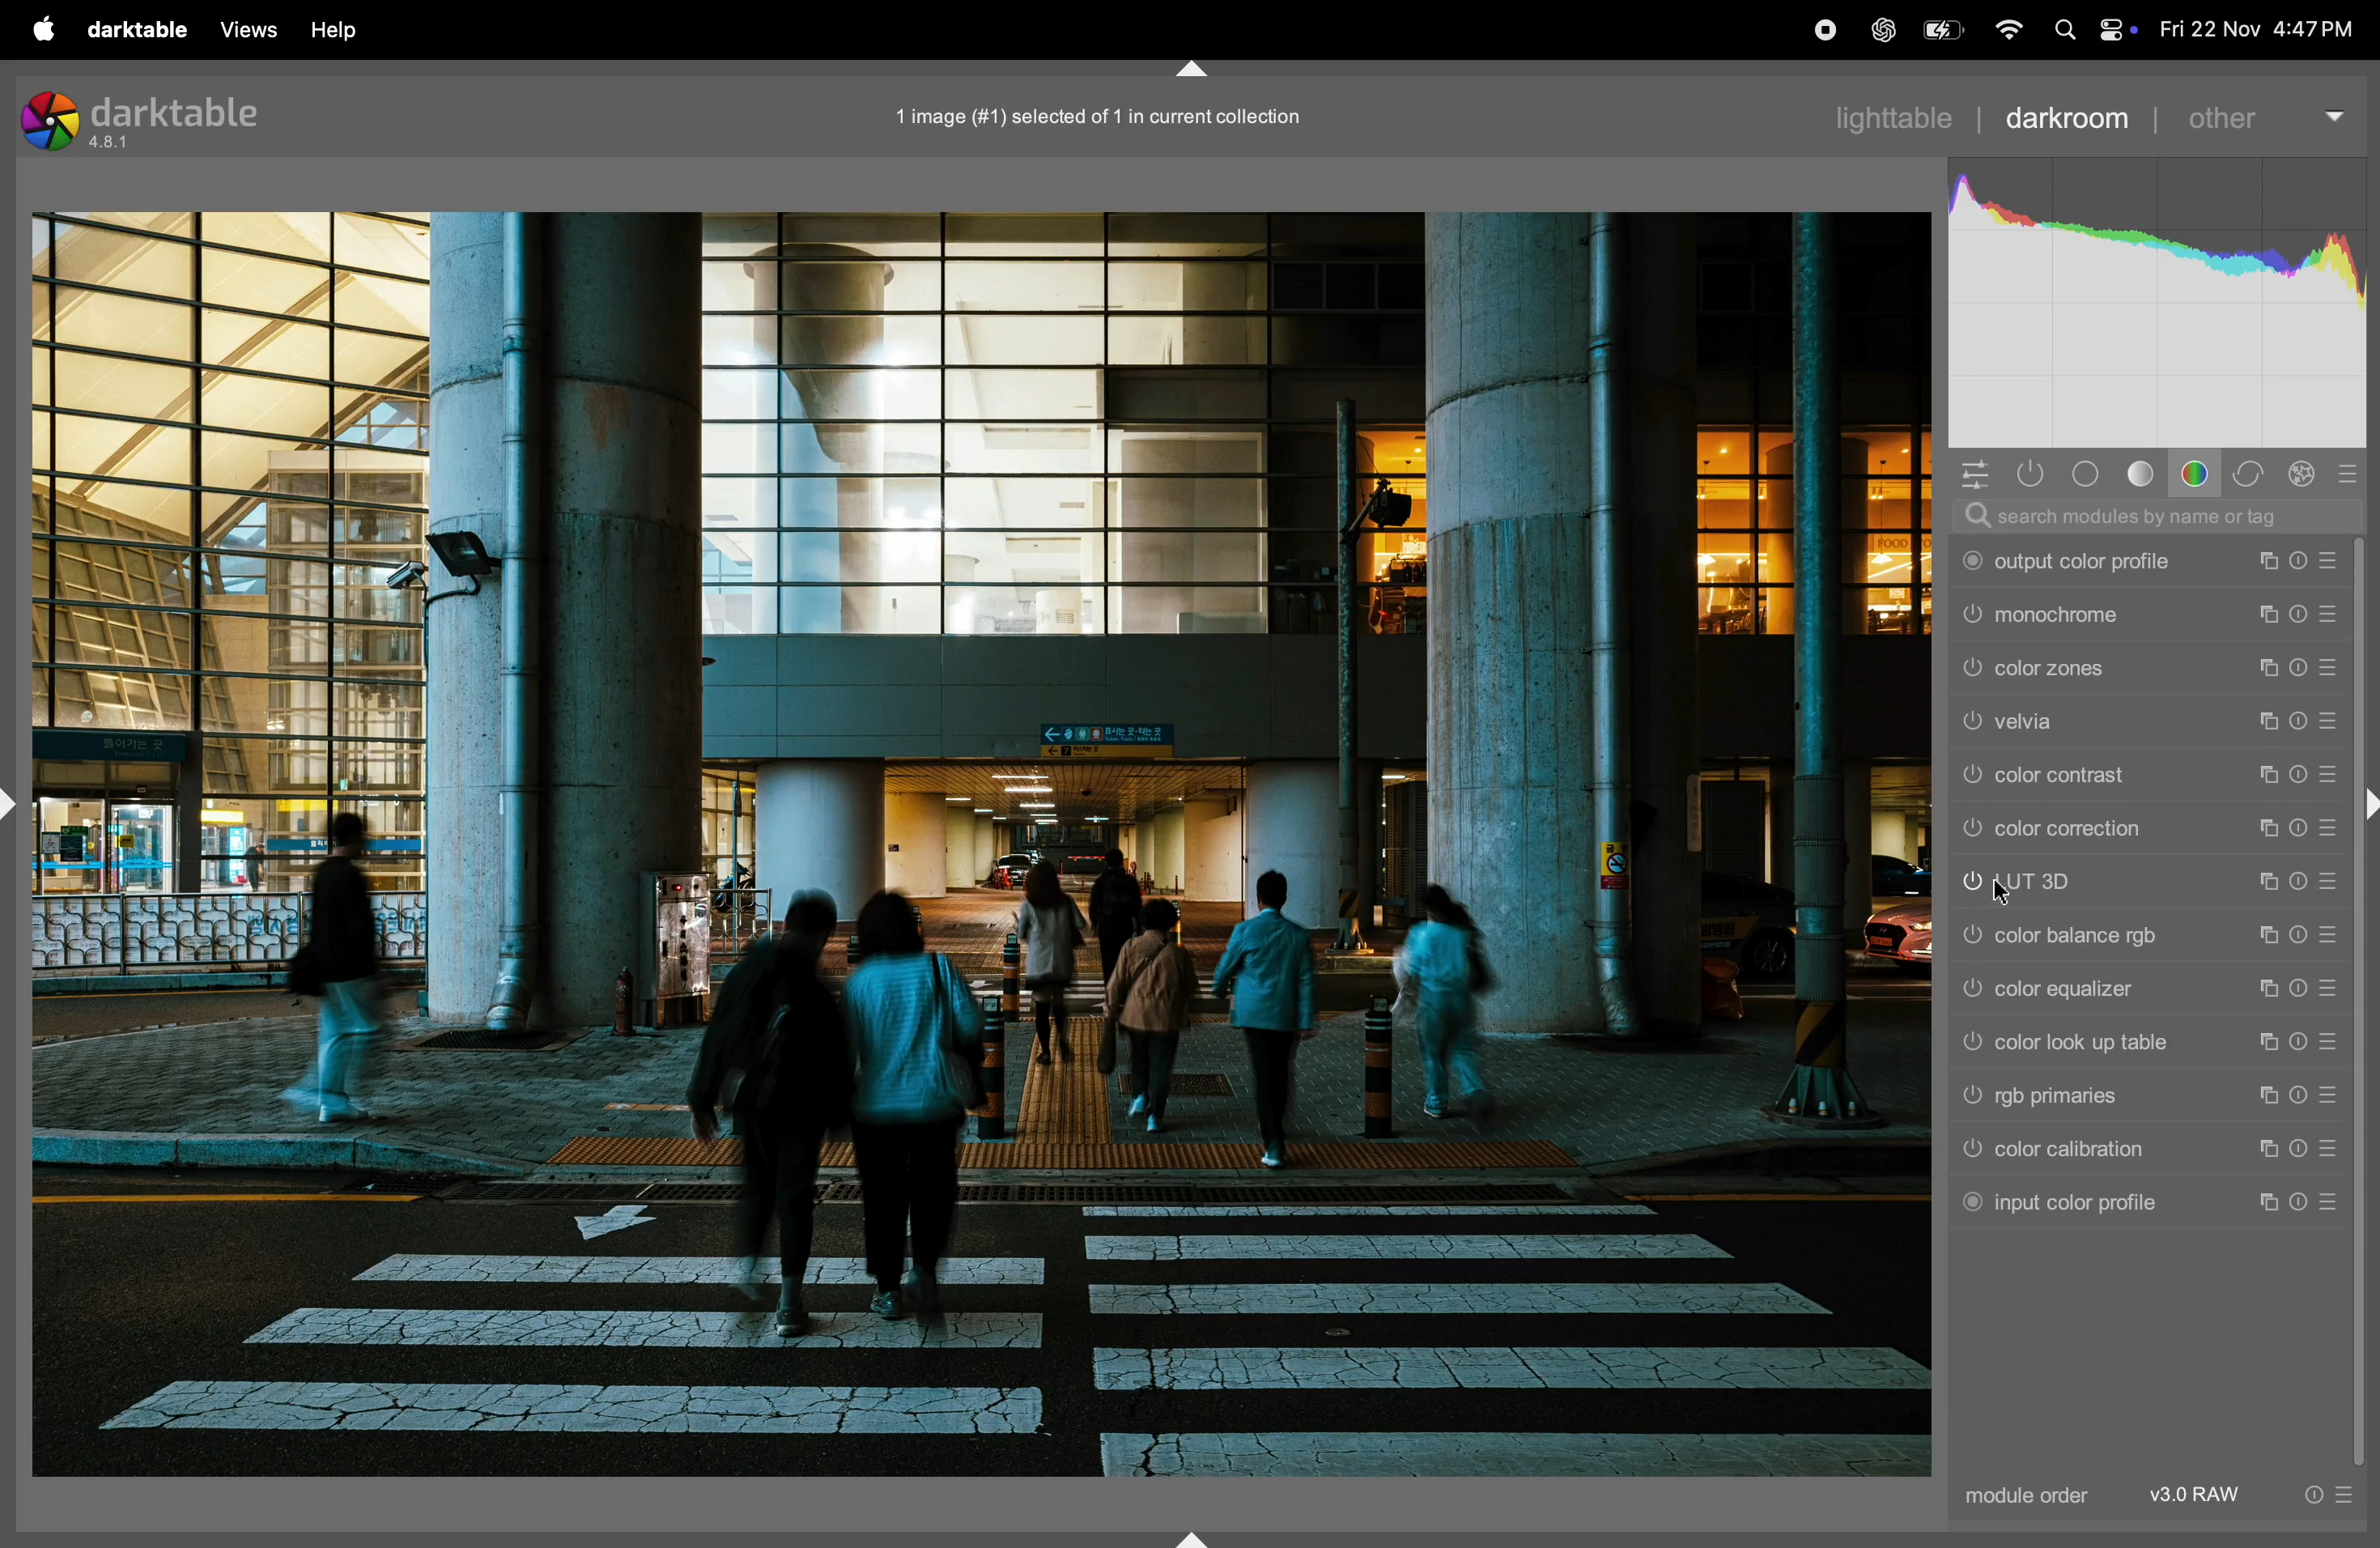 The width and height of the screenshot is (2380, 1548). What do you see at coordinates (1970, 723) in the screenshot?
I see `velvia switched off` at bounding box center [1970, 723].